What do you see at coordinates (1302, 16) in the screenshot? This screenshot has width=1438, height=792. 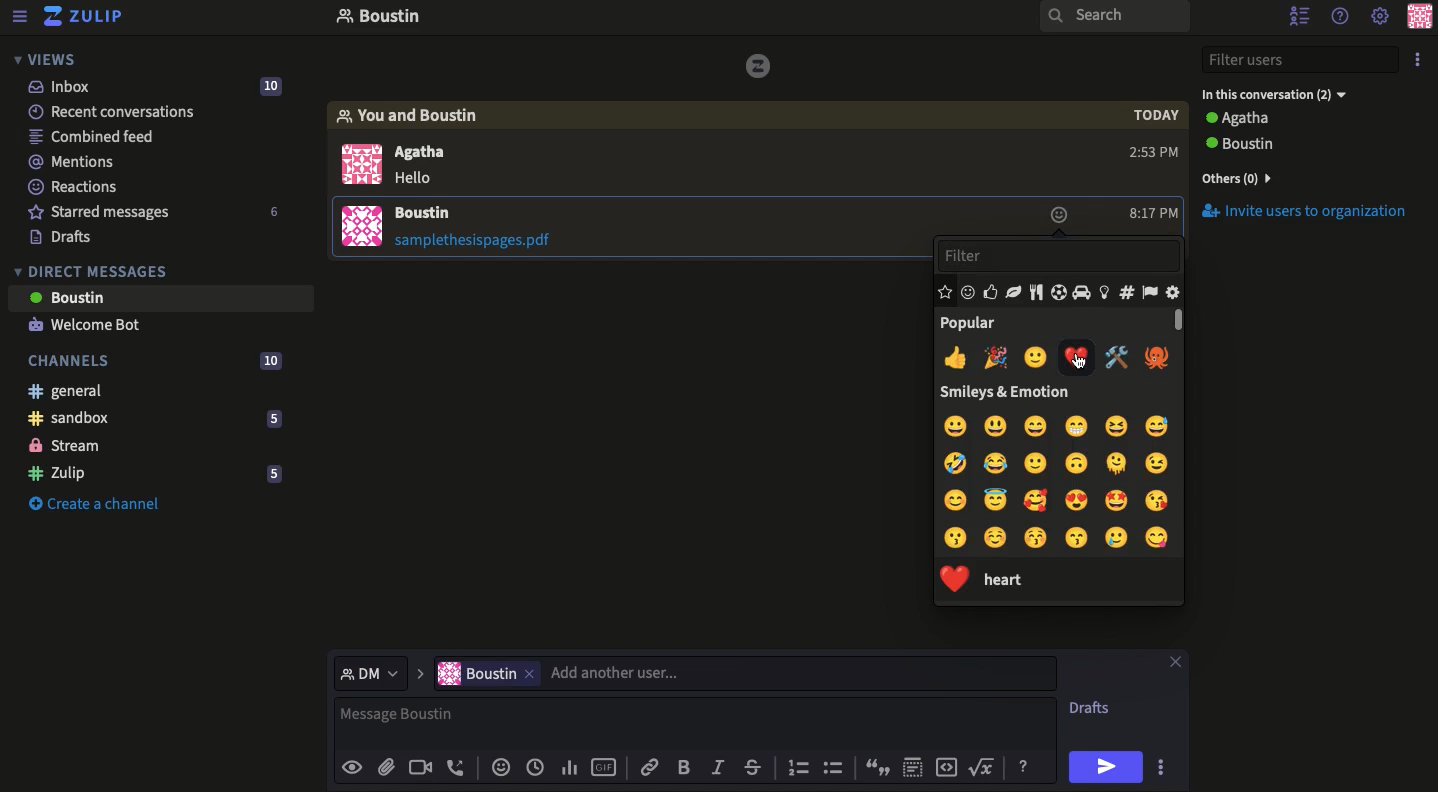 I see `Hide user list` at bounding box center [1302, 16].